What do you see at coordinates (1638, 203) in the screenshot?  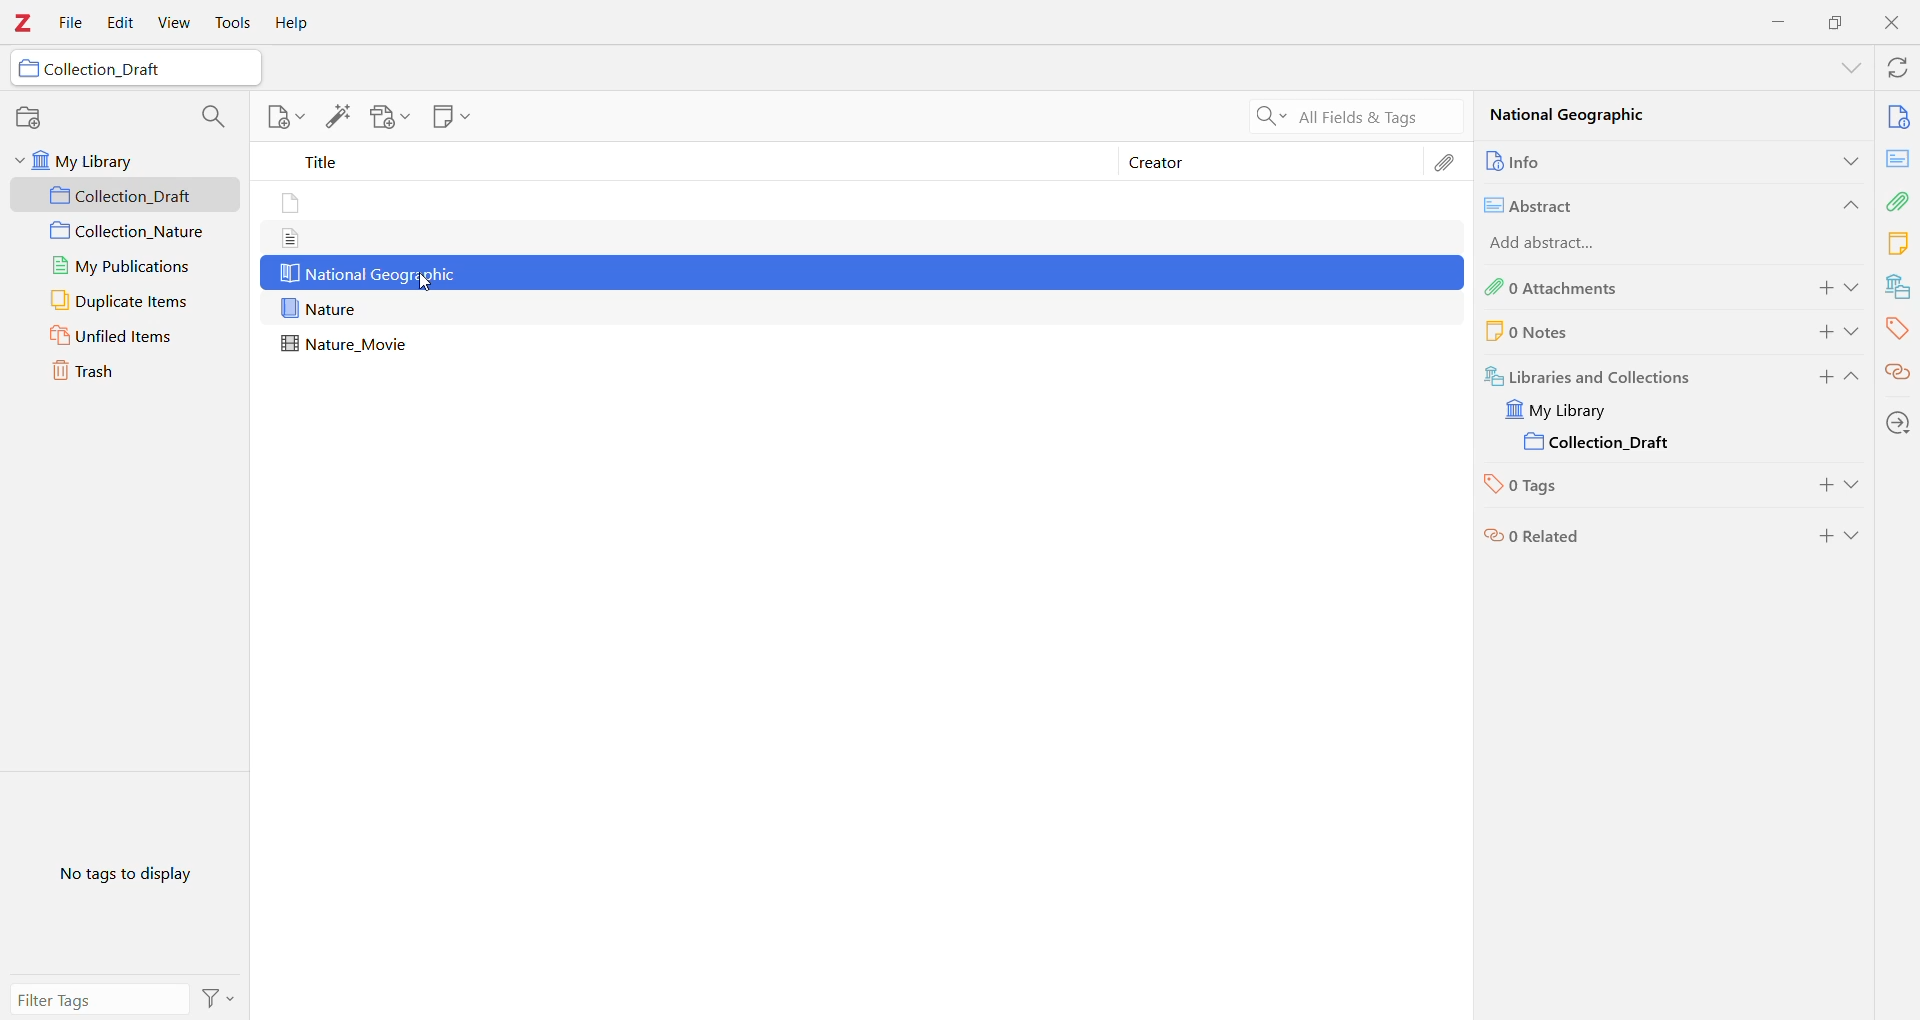 I see `Abstract` at bounding box center [1638, 203].